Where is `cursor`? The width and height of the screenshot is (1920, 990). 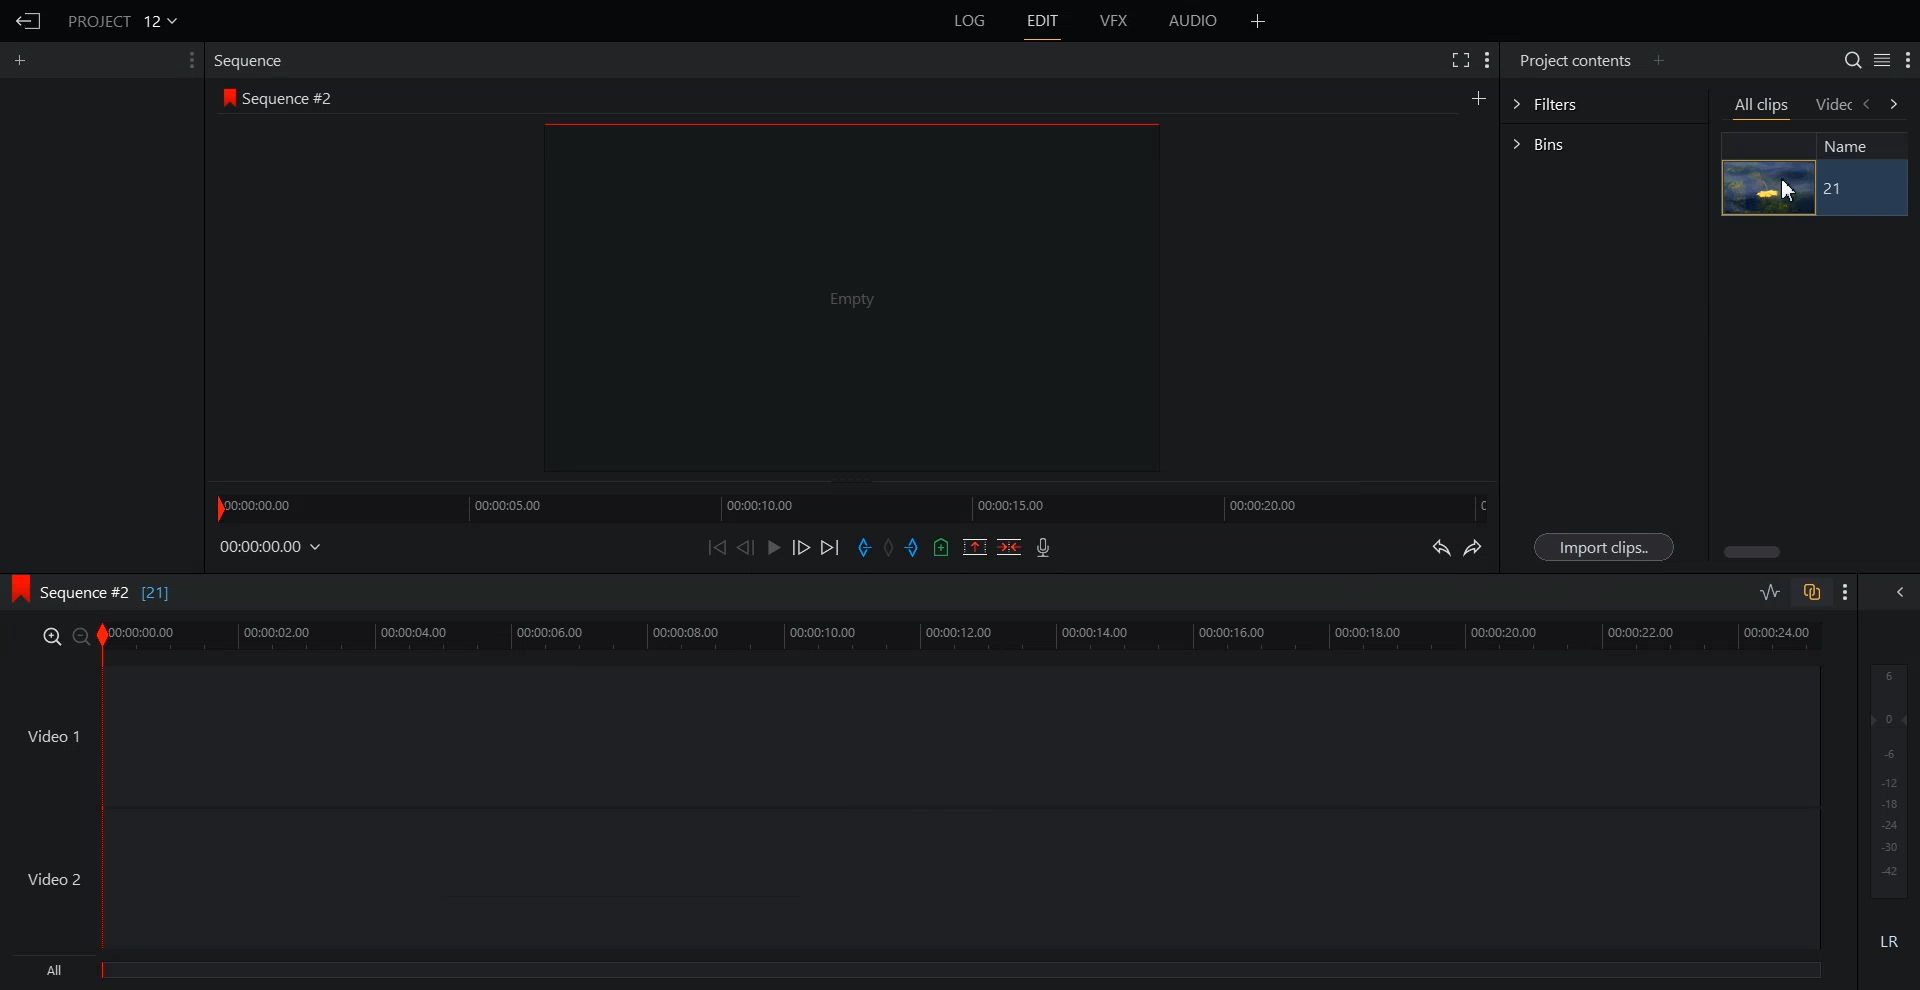
cursor is located at coordinates (1787, 190).